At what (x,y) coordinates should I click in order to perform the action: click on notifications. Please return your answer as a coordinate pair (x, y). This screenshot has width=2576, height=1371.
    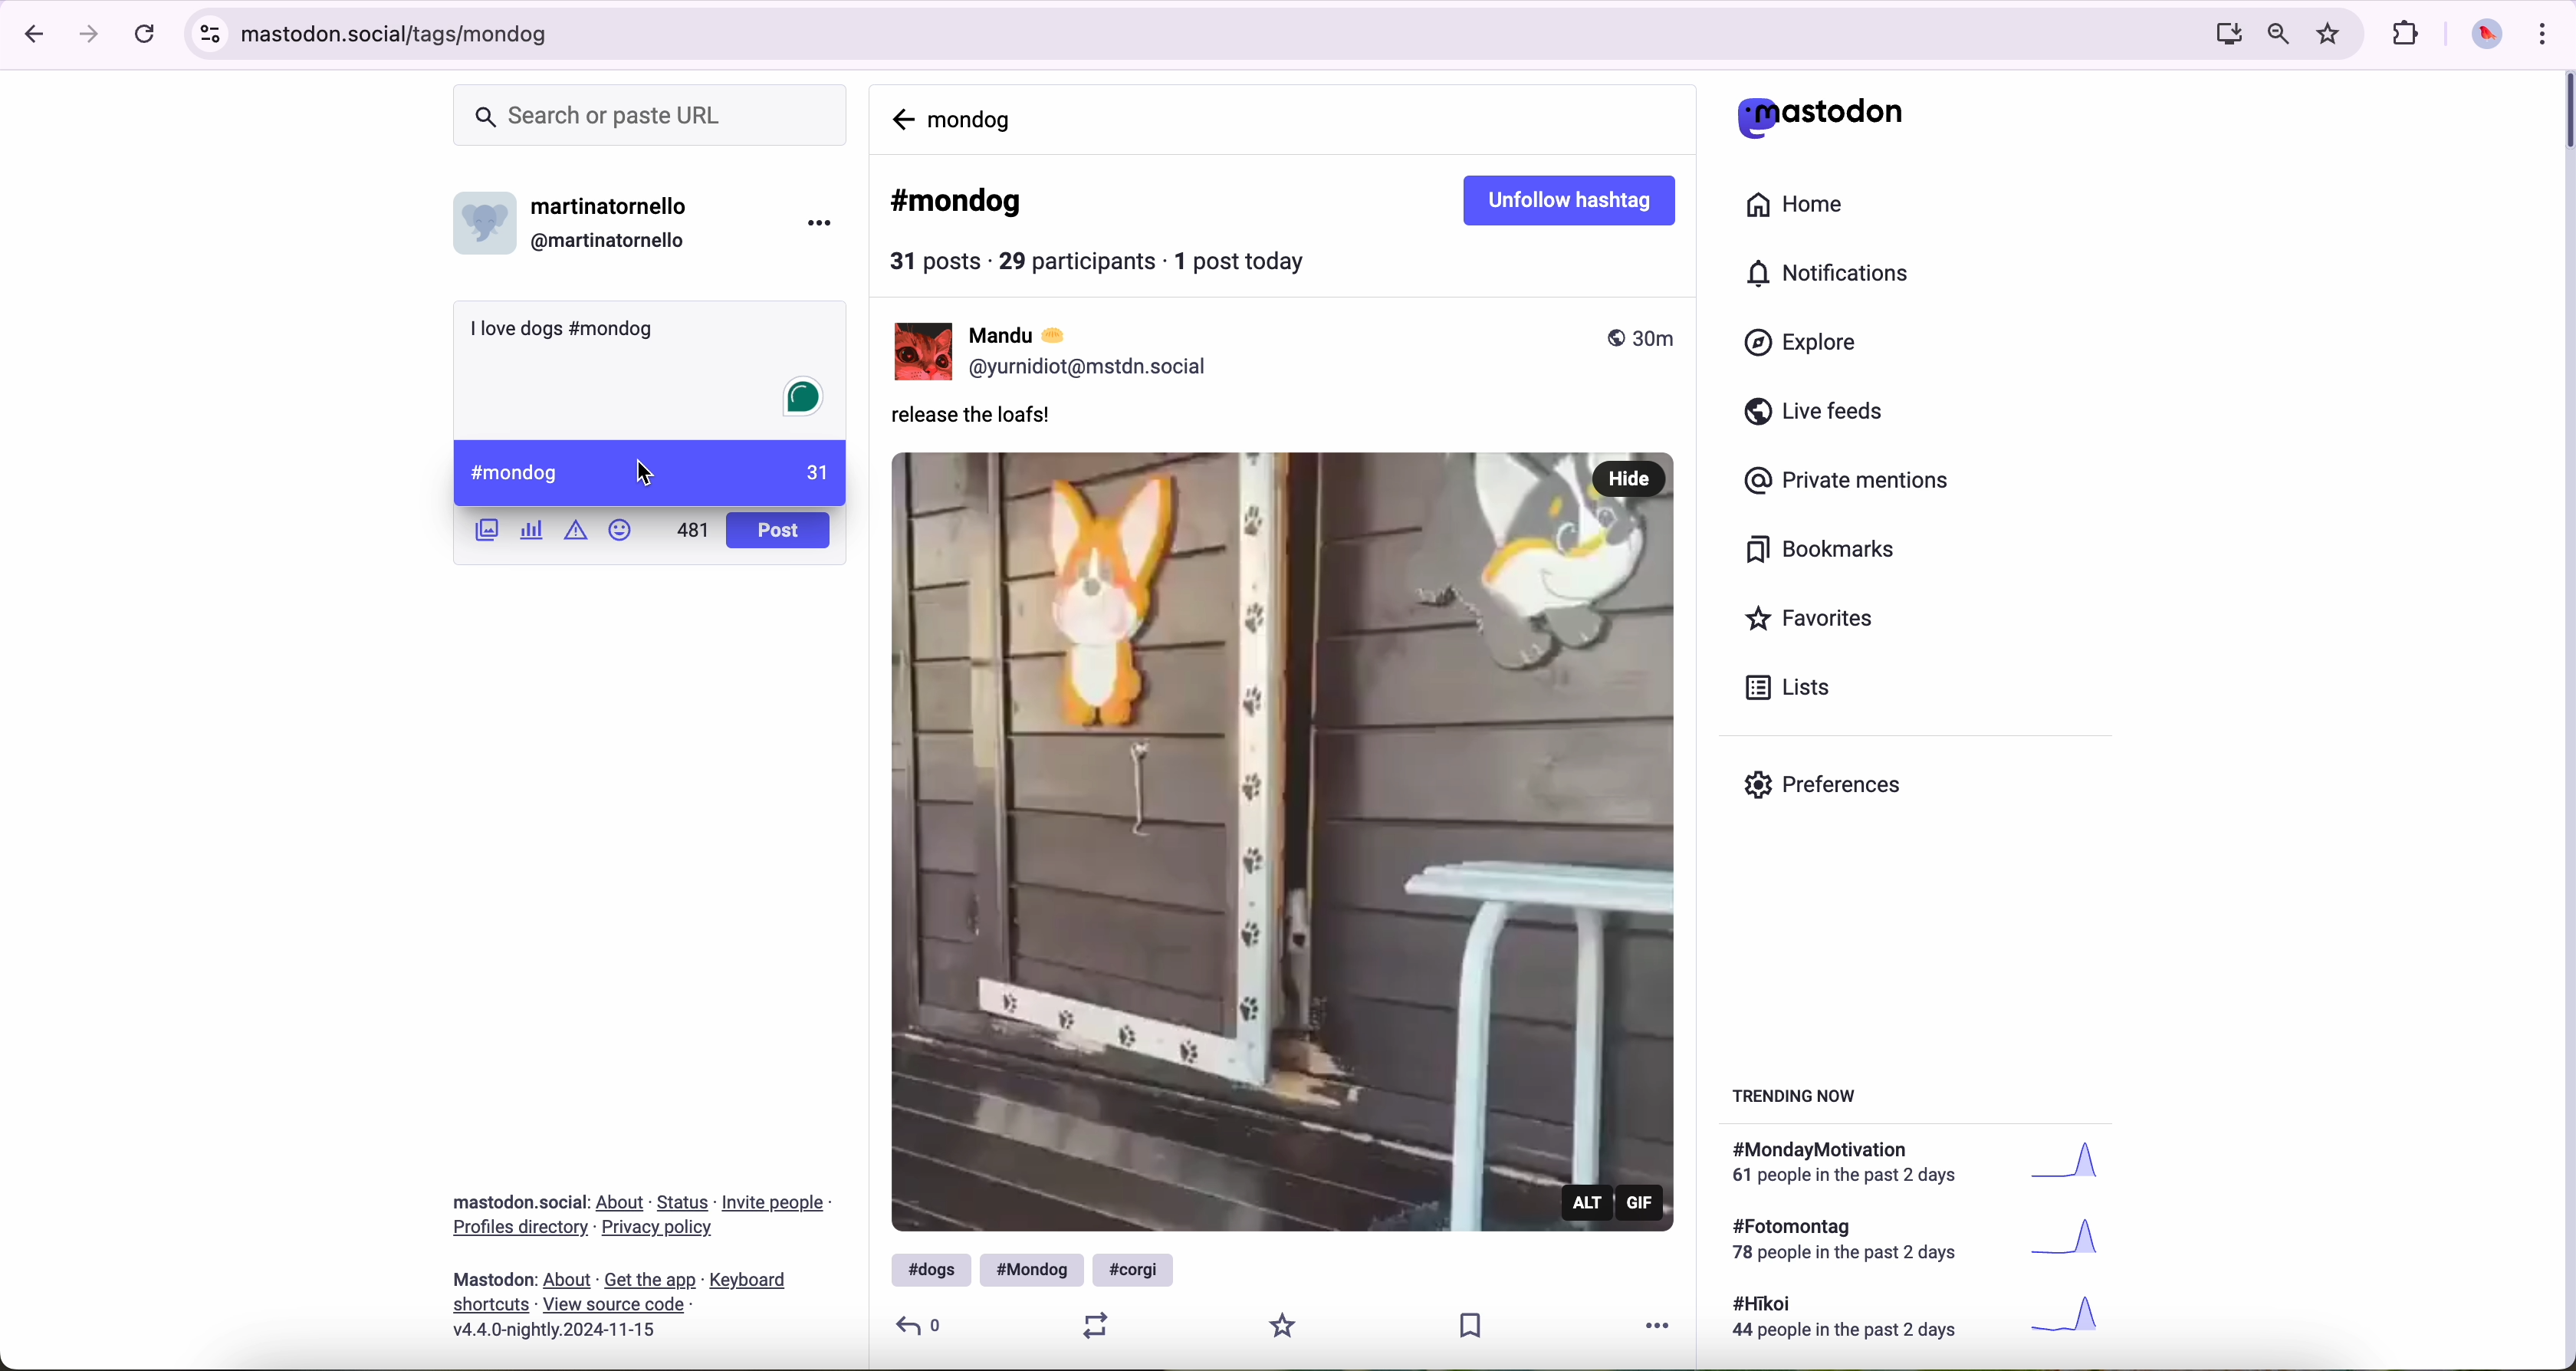
    Looking at the image, I should click on (1835, 274).